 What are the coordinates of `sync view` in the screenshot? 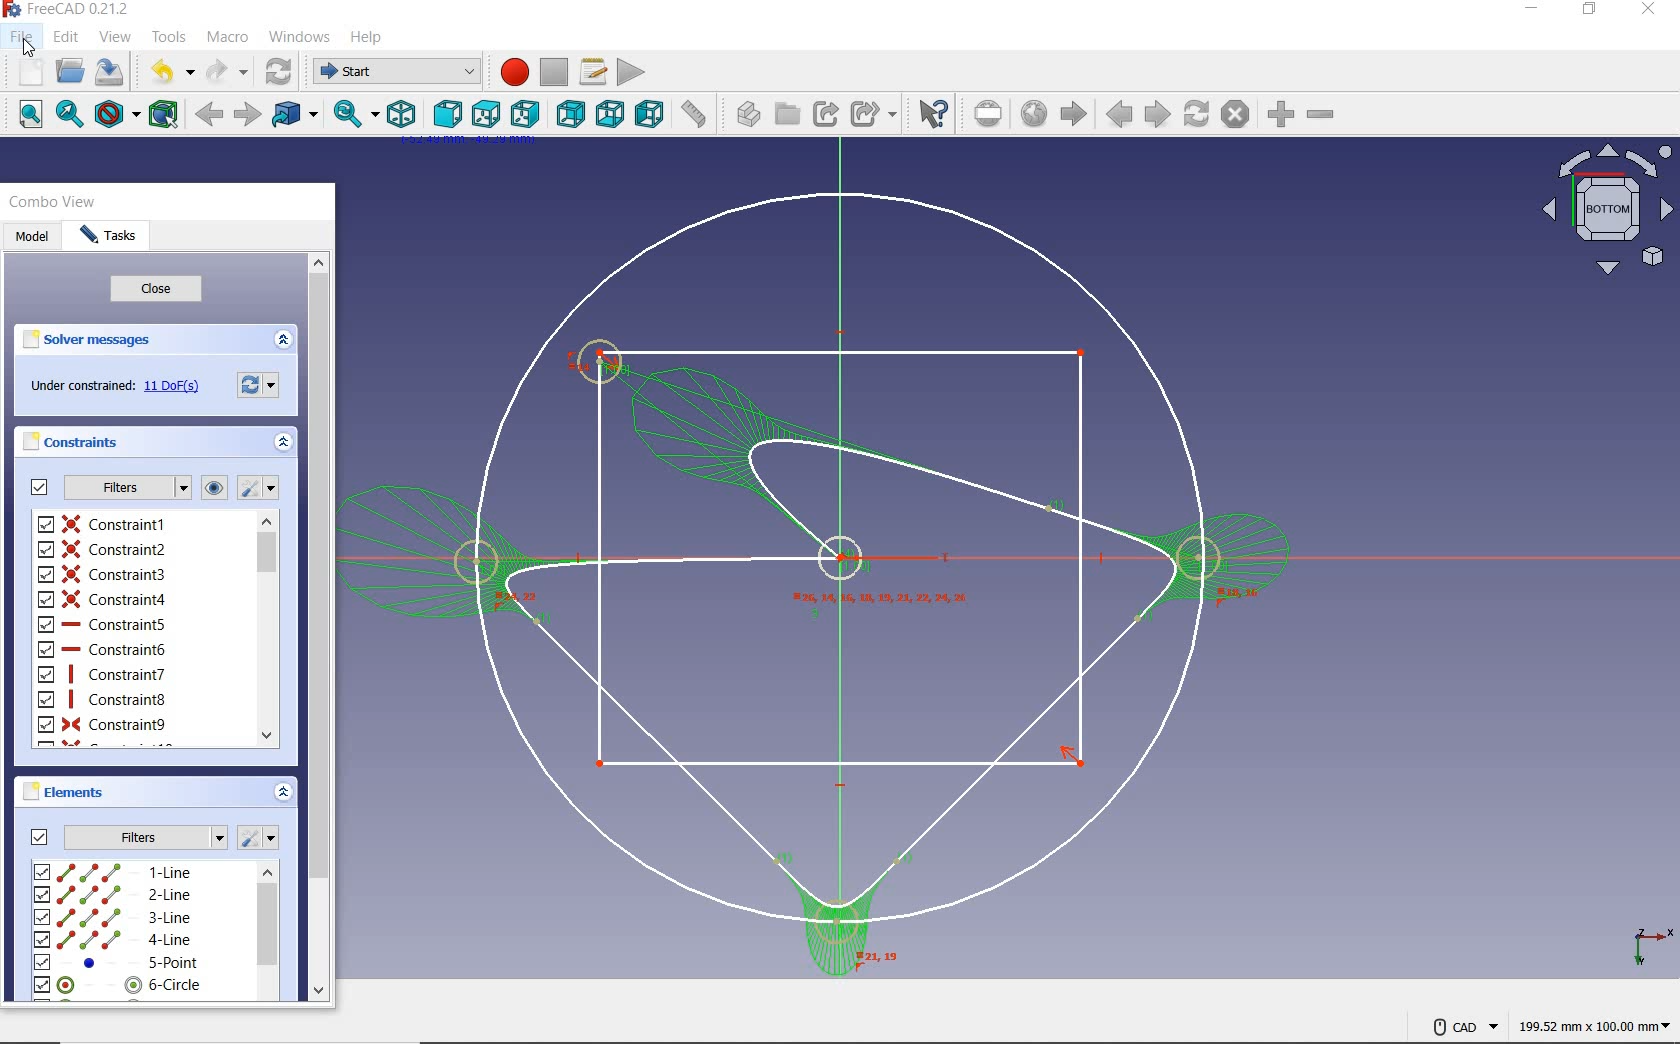 It's located at (352, 116).